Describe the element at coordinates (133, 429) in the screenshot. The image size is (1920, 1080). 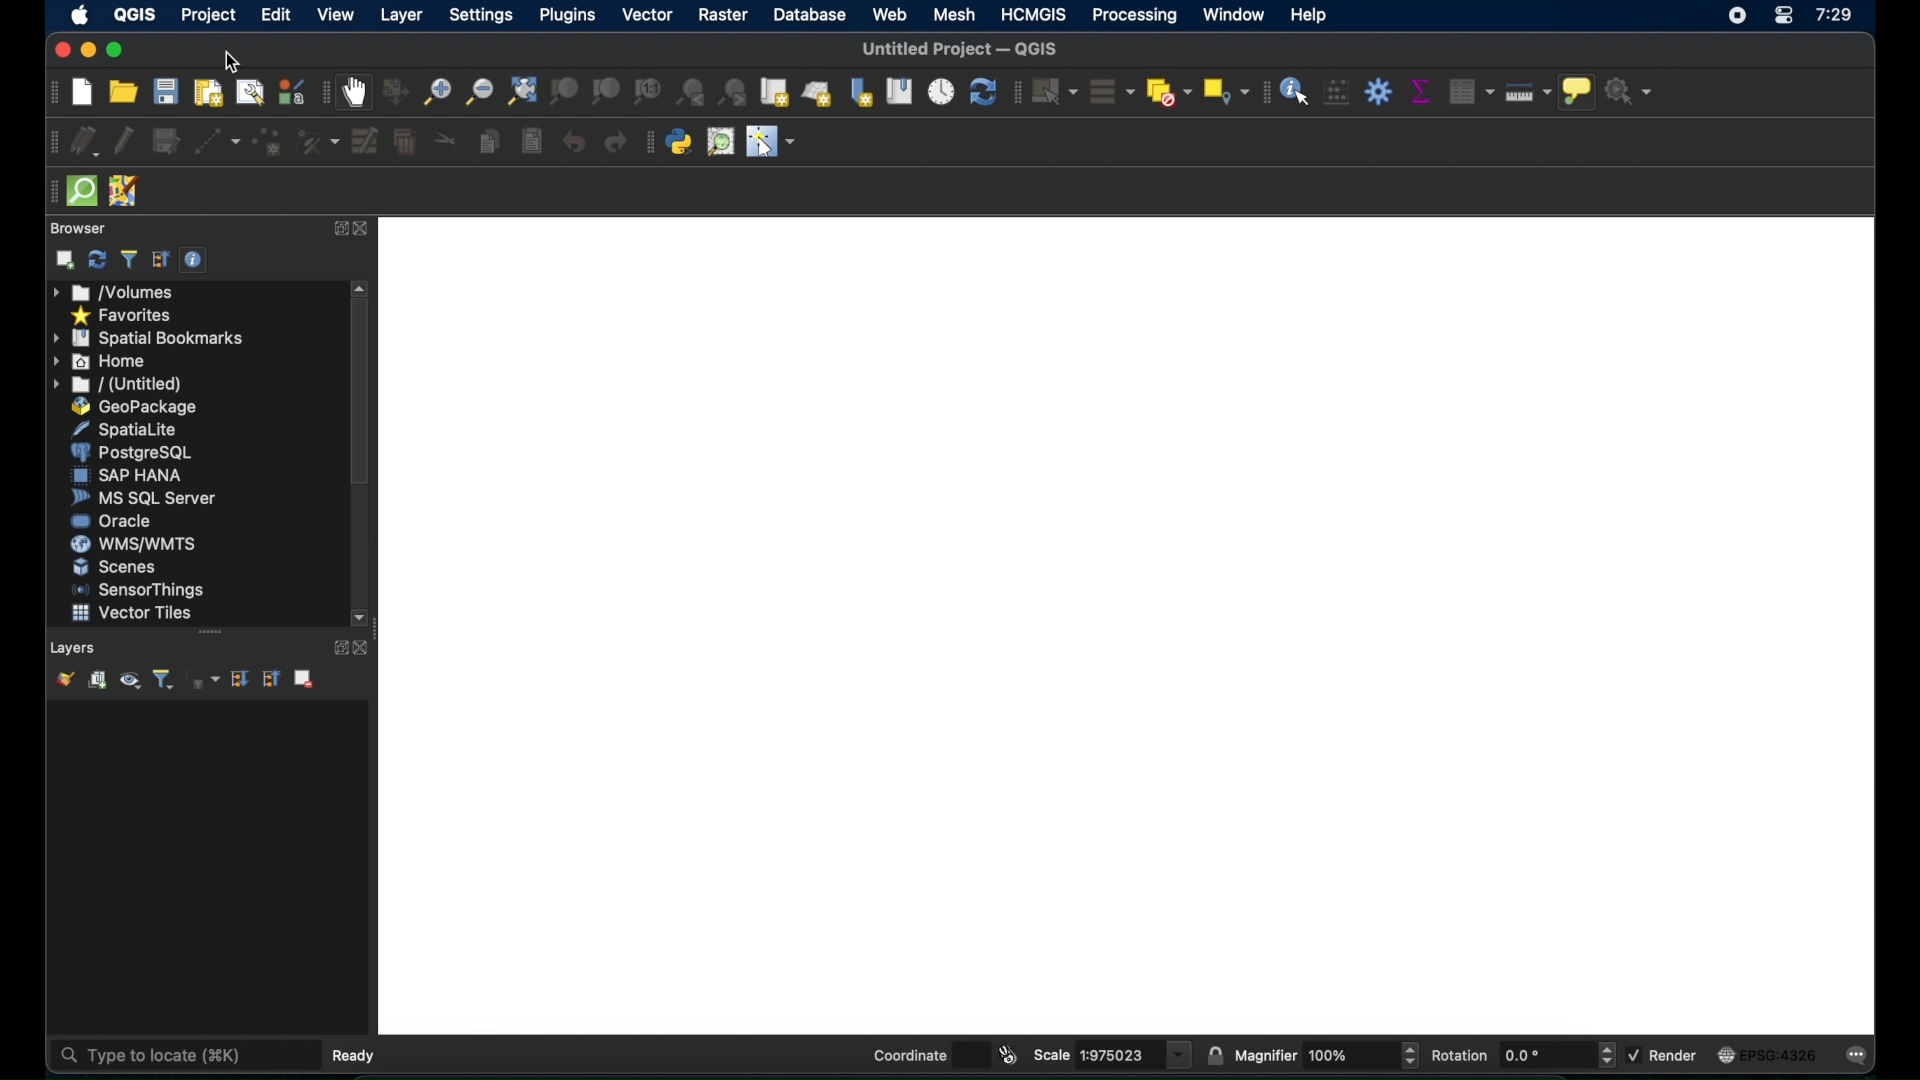
I see `spatiallite` at that location.